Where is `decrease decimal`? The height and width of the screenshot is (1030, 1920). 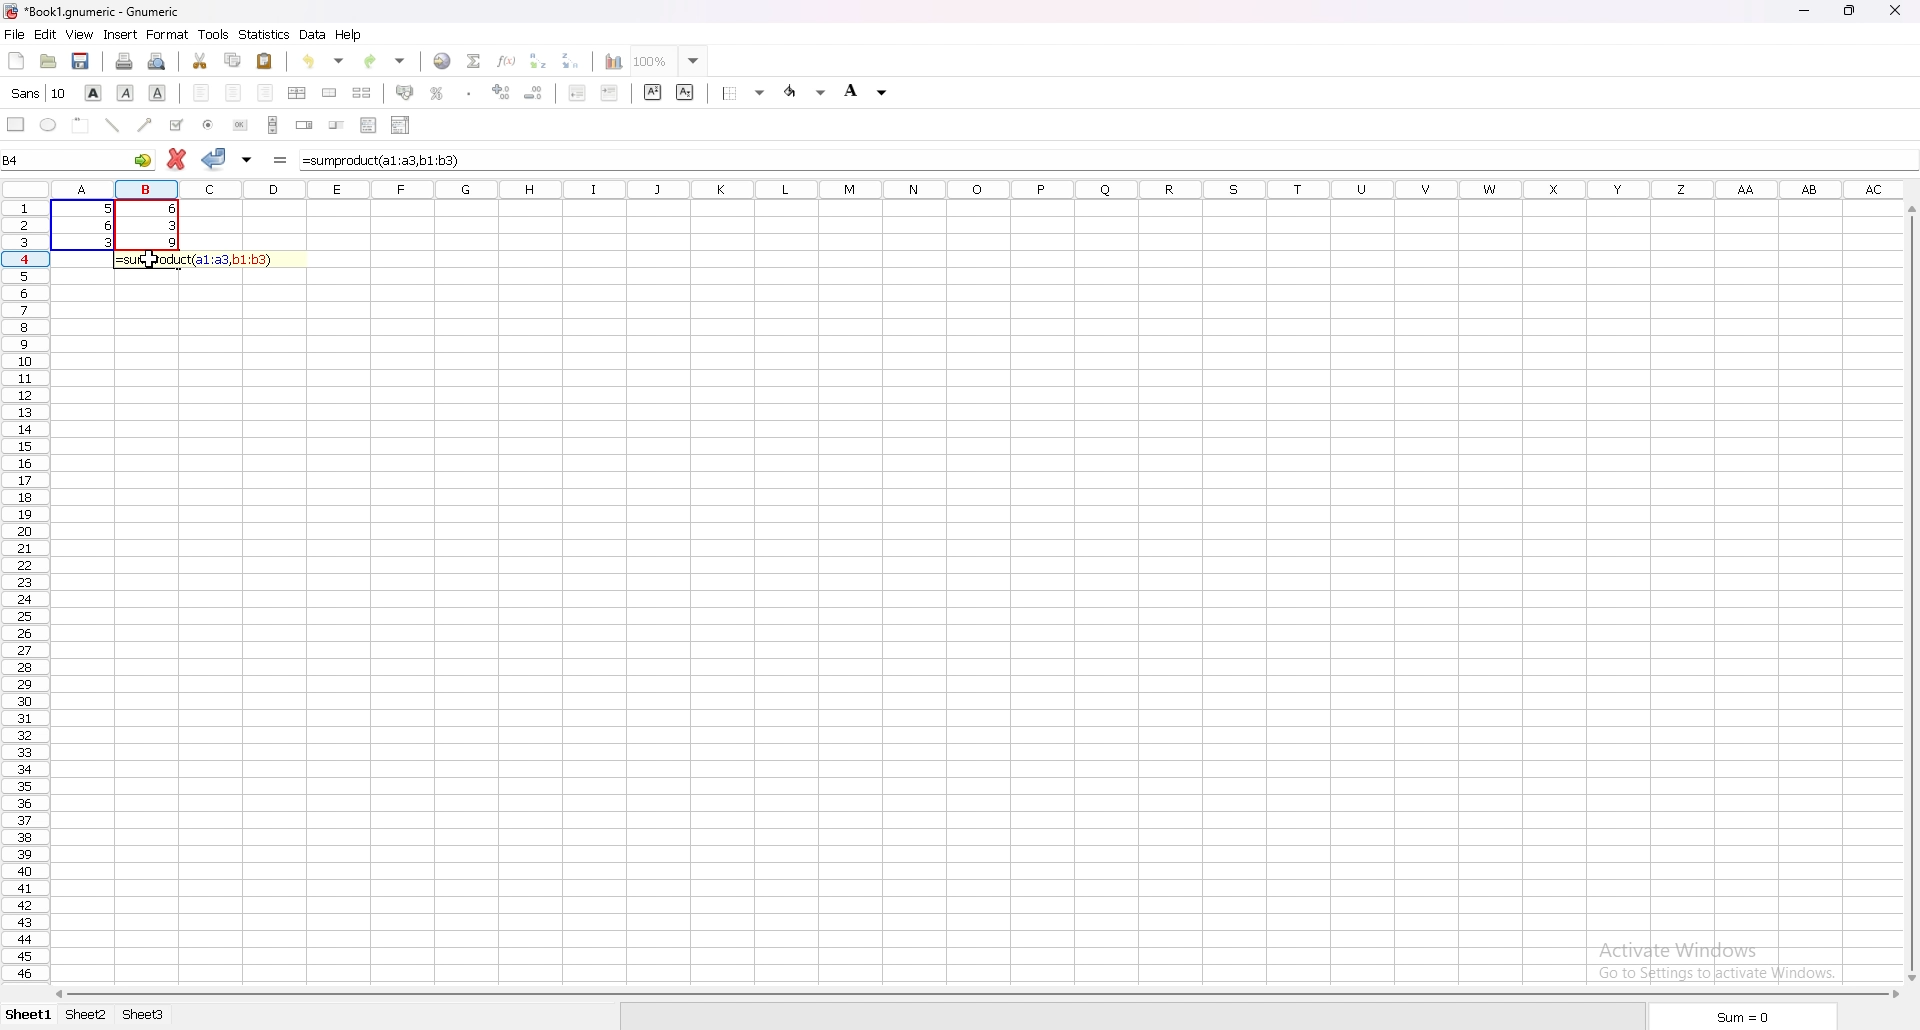
decrease decimal is located at coordinates (535, 91).